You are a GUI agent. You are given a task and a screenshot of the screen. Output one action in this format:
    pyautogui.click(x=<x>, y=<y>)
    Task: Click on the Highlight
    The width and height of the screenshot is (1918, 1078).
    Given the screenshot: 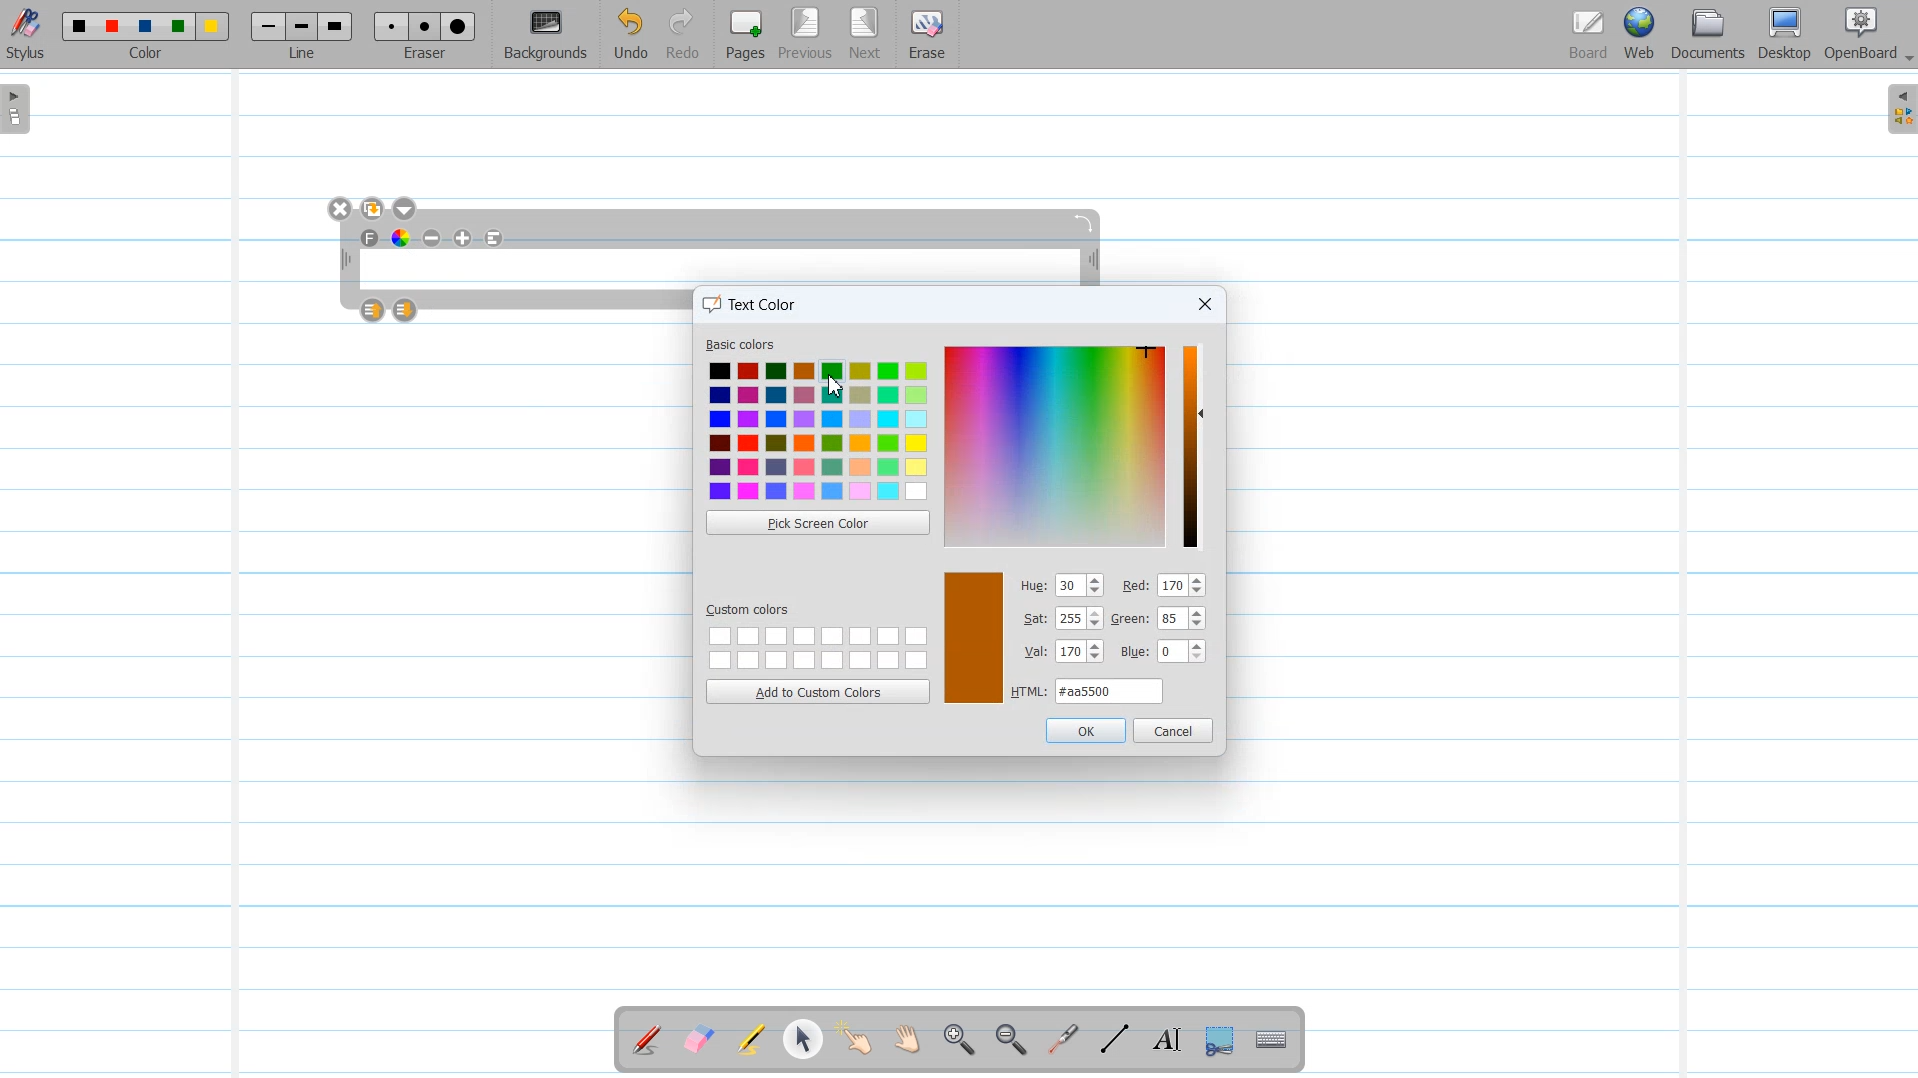 What is the action you would take?
    pyautogui.click(x=751, y=1042)
    